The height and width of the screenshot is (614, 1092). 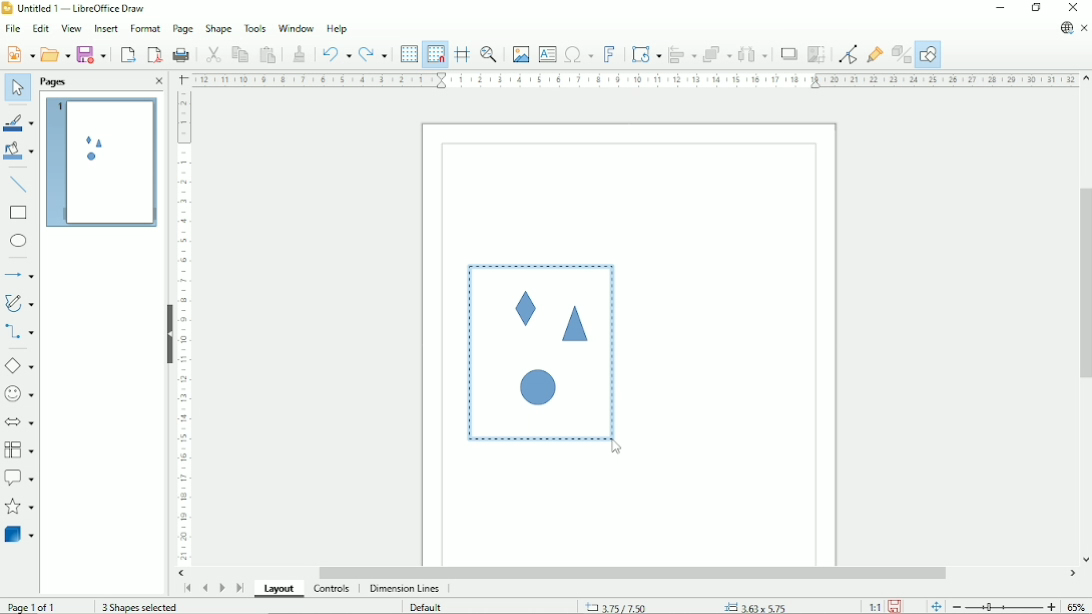 What do you see at coordinates (689, 606) in the screenshot?
I see `Cursor position` at bounding box center [689, 606].